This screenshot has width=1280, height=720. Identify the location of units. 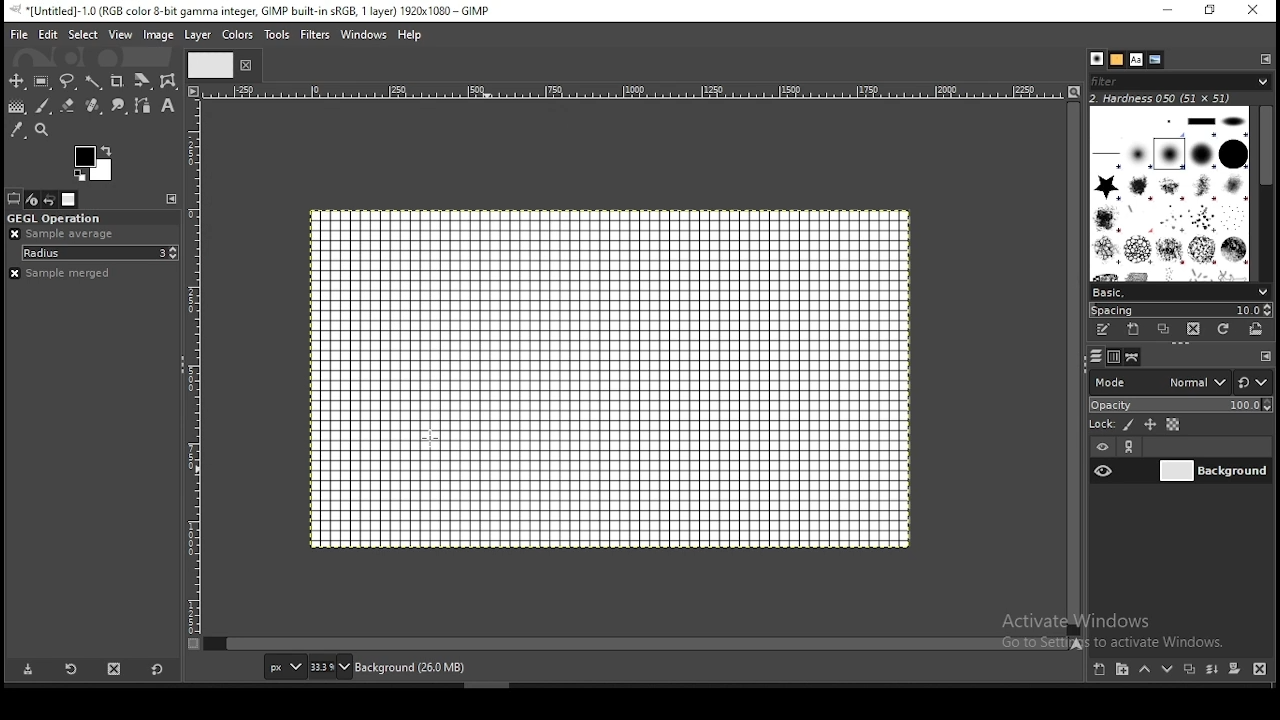
(284, 666).